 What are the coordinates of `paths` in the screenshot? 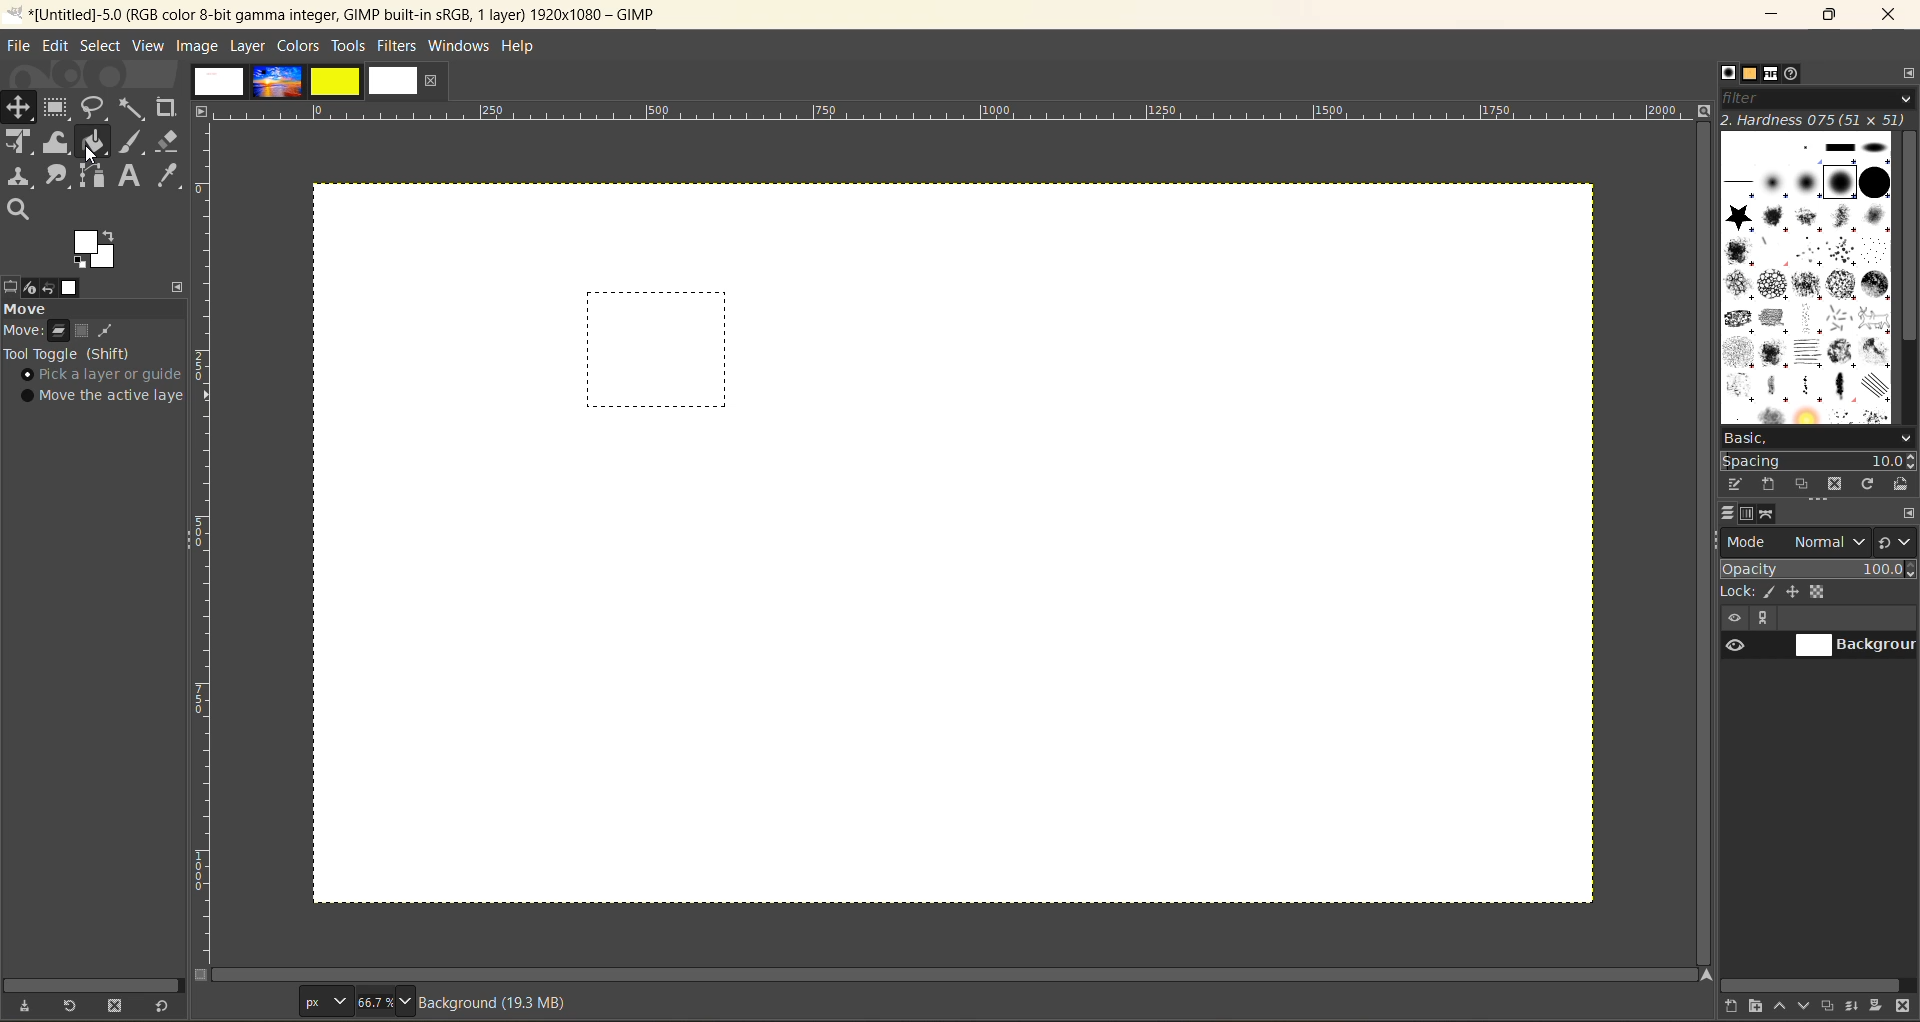 It's located at (1770, 515).